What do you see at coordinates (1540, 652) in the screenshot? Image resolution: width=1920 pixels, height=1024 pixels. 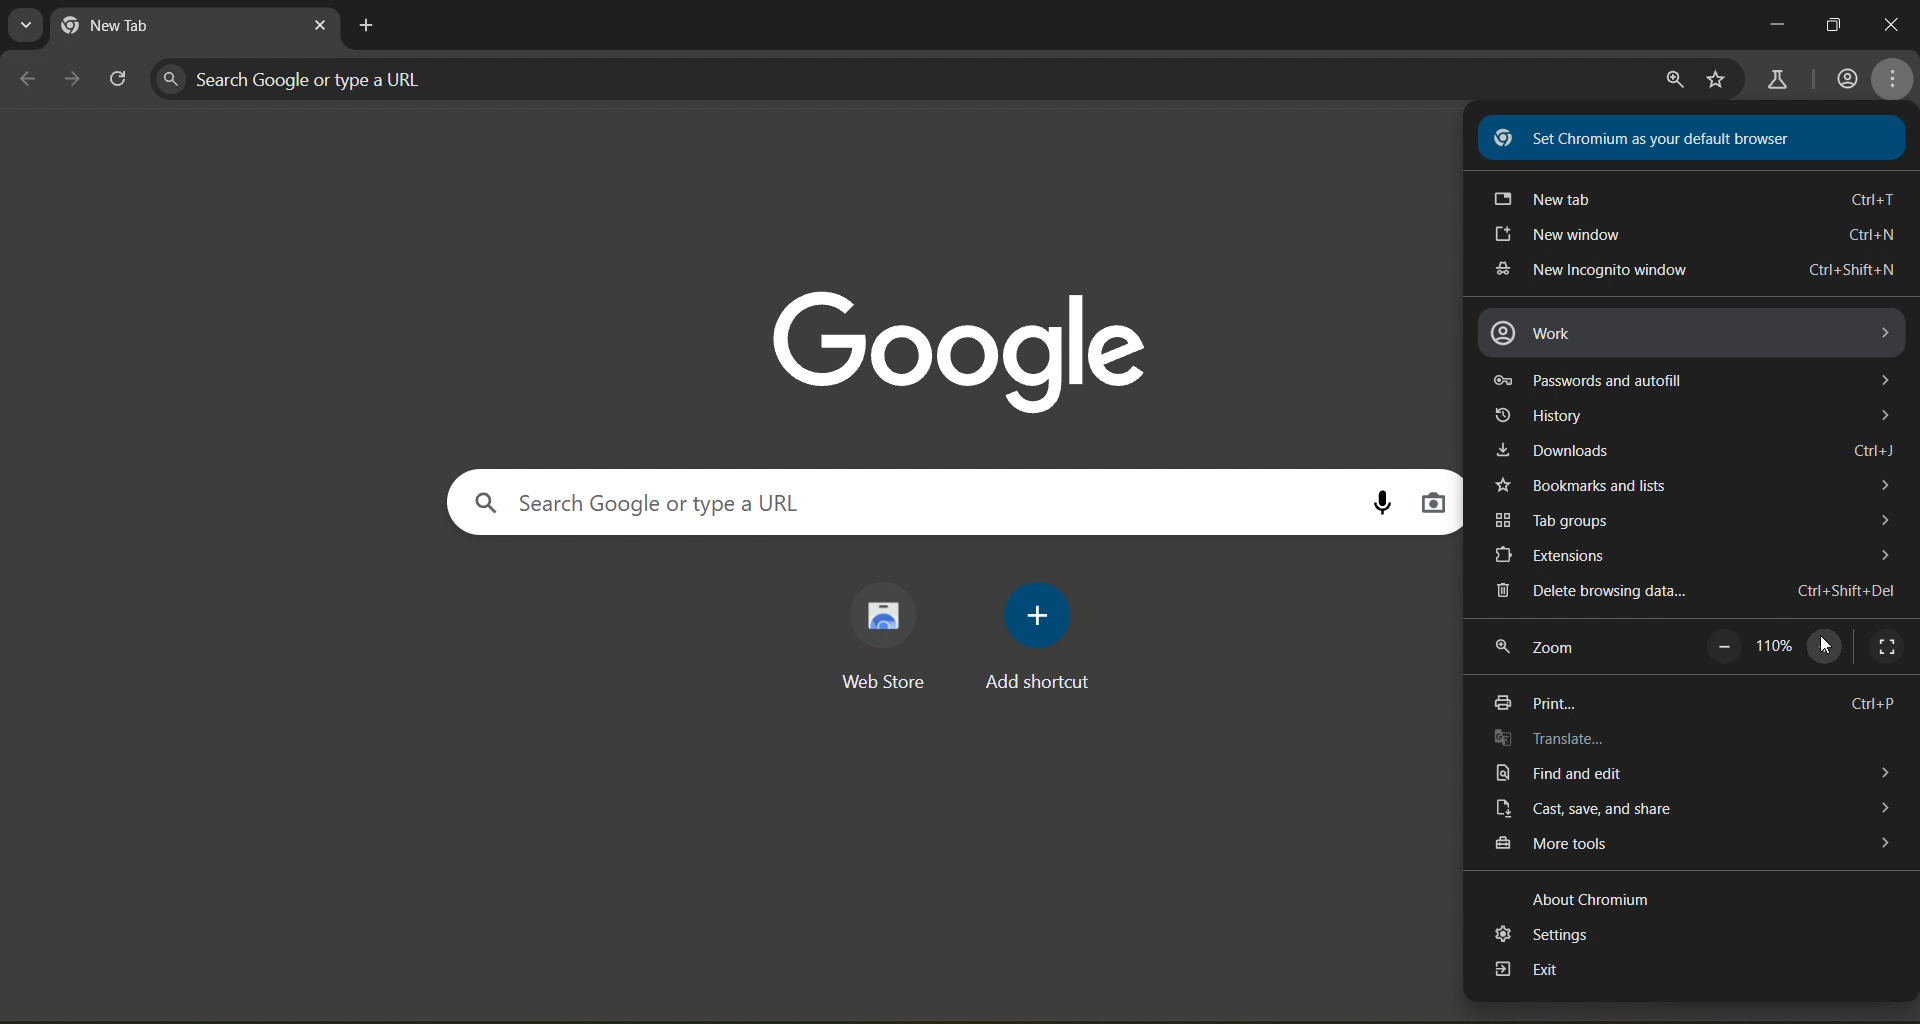 I see `zoom ` at bounding box center [1540, 652].